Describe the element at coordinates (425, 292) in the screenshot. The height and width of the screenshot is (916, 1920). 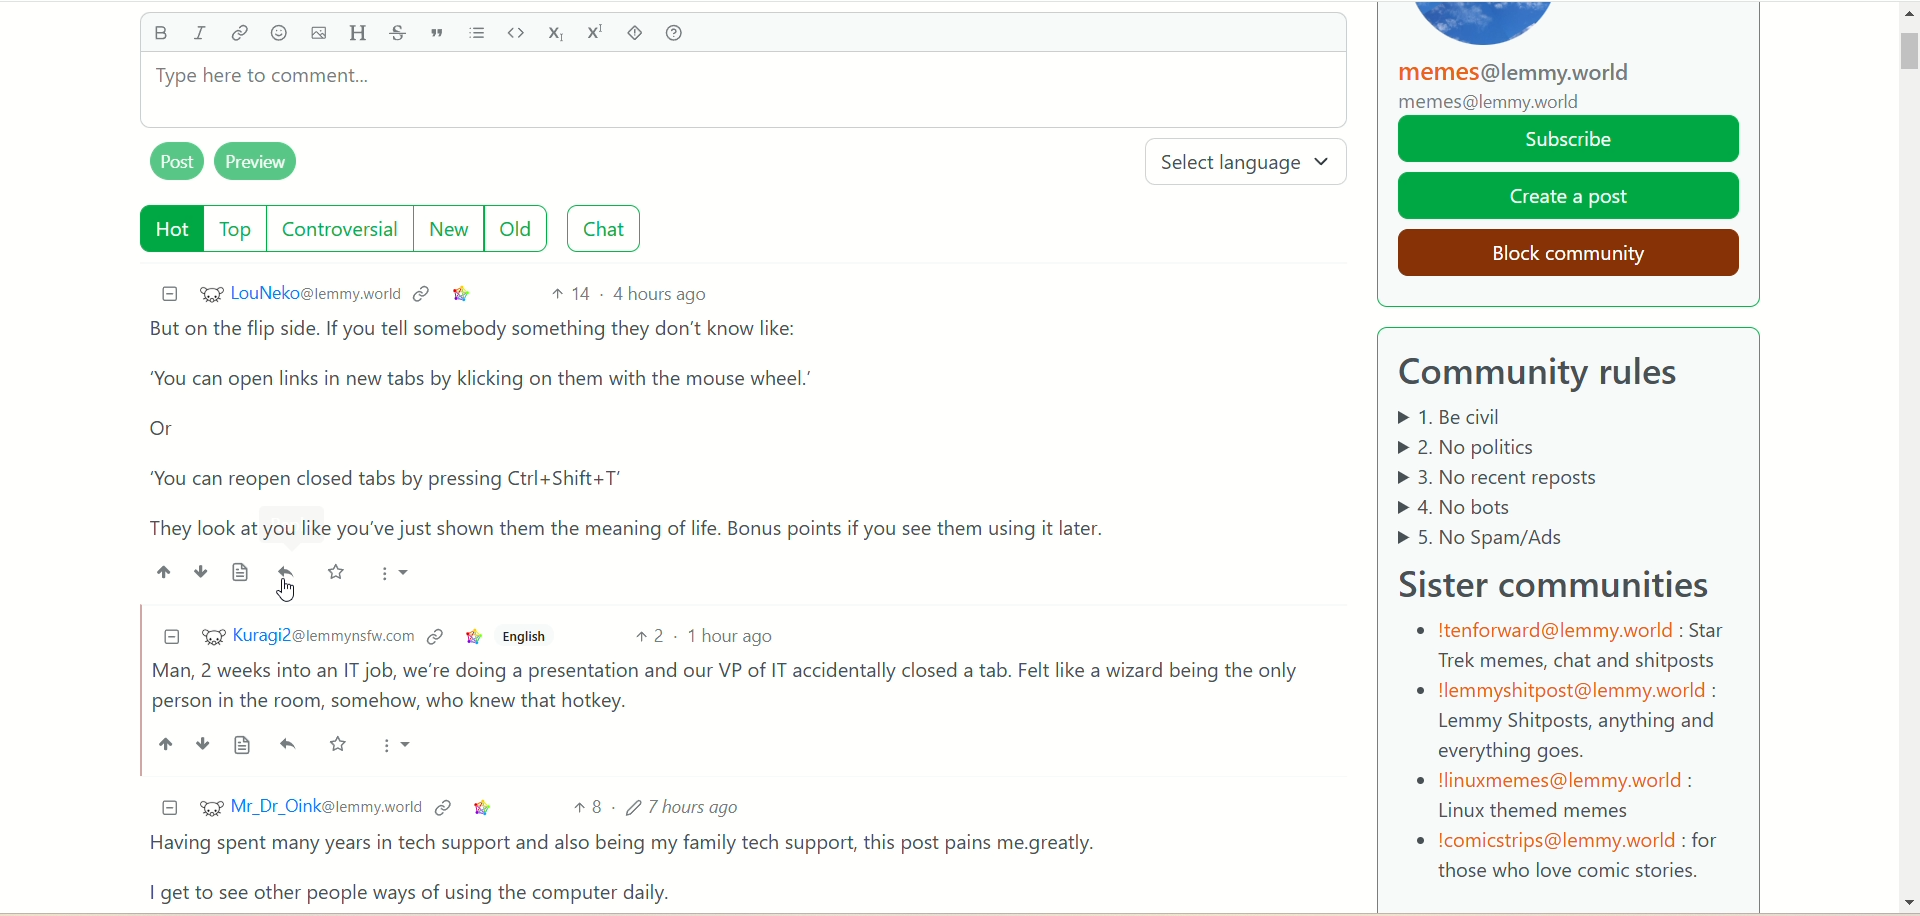
I see `context` at that location.